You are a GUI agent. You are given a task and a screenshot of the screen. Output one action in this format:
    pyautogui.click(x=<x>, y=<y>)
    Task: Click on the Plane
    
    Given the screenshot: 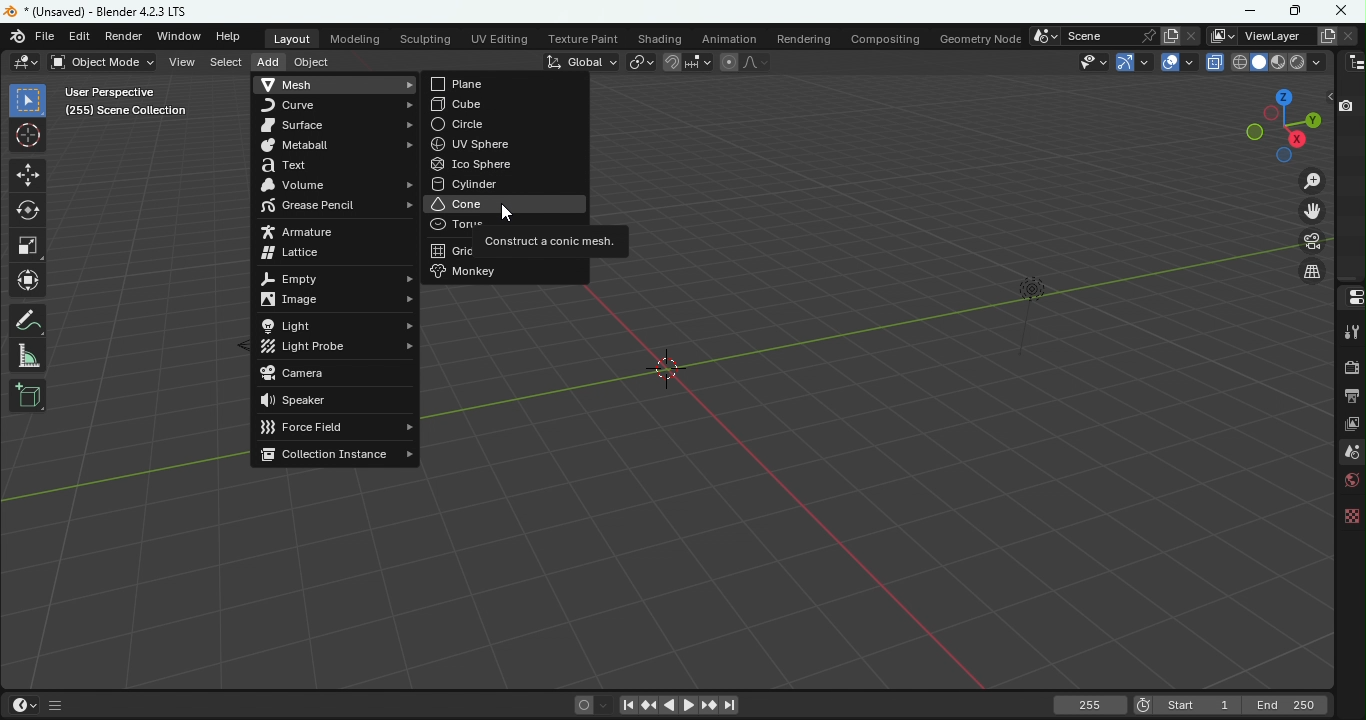 What is the action you would take?
    pyautogui.click(x=505, y=84)
    